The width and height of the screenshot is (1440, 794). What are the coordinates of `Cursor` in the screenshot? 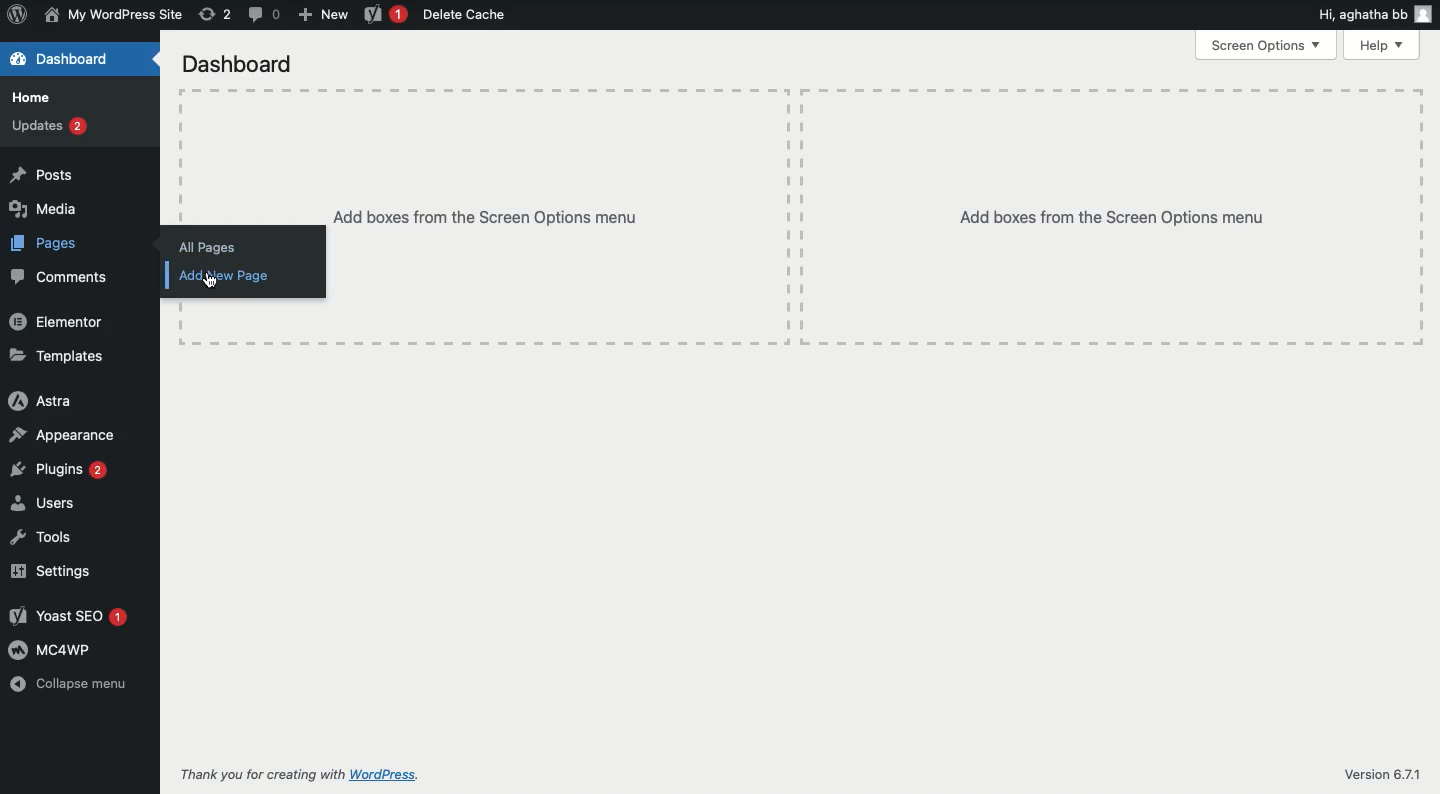 It's located at (212, 280).